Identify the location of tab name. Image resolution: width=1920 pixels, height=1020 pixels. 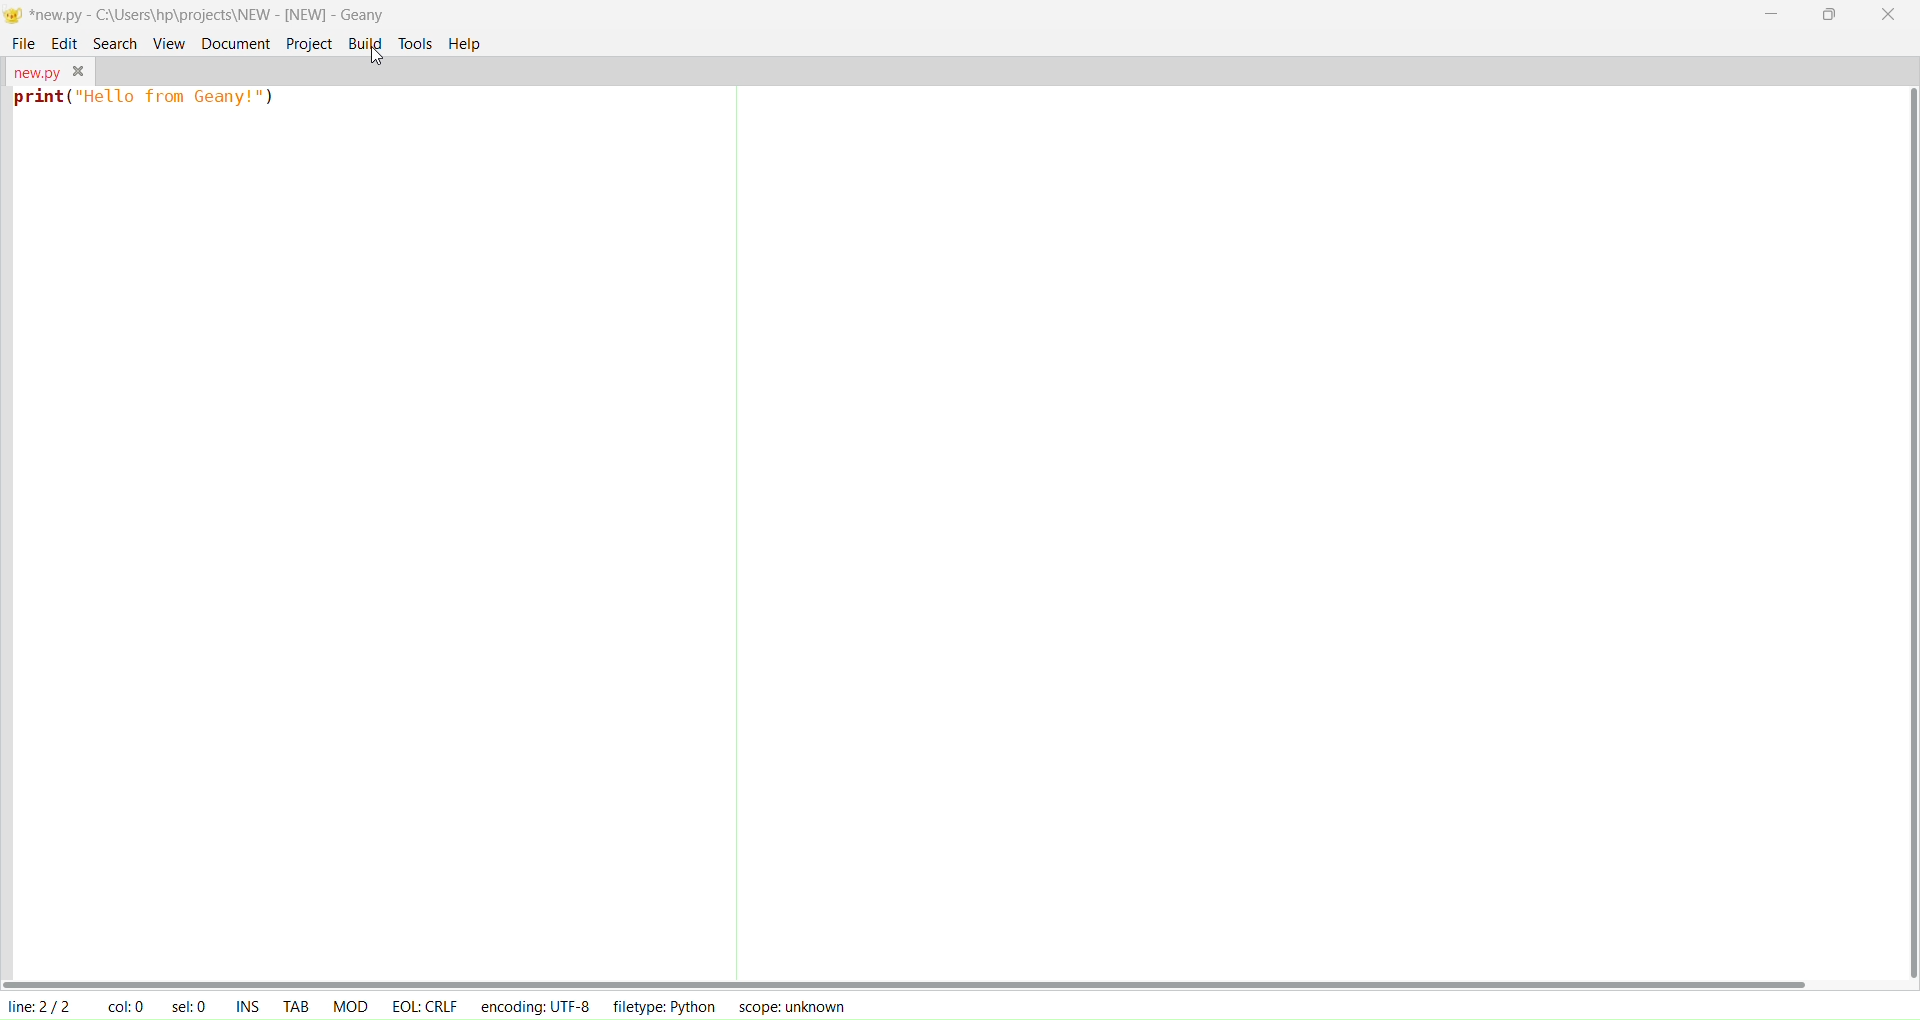
(34, 70).